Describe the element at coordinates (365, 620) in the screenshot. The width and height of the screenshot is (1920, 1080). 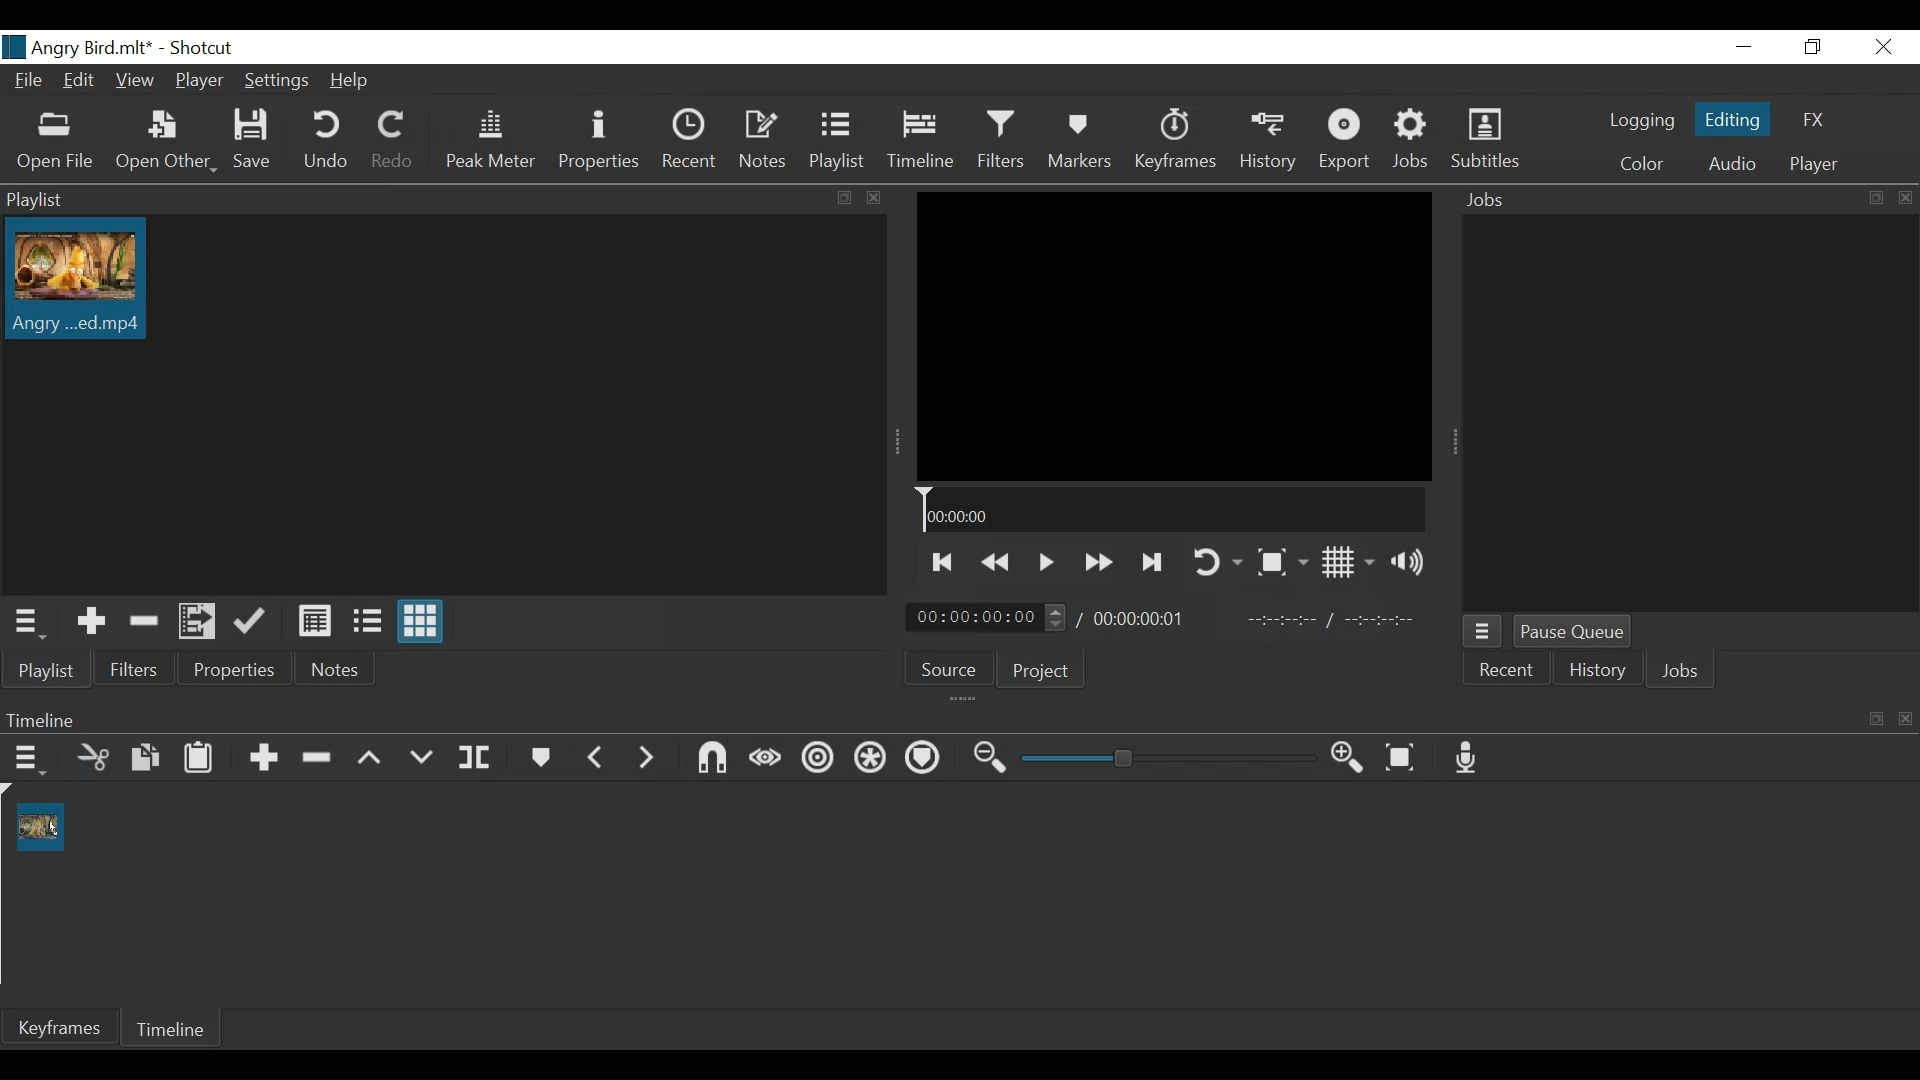
I see `View as files` at that location.